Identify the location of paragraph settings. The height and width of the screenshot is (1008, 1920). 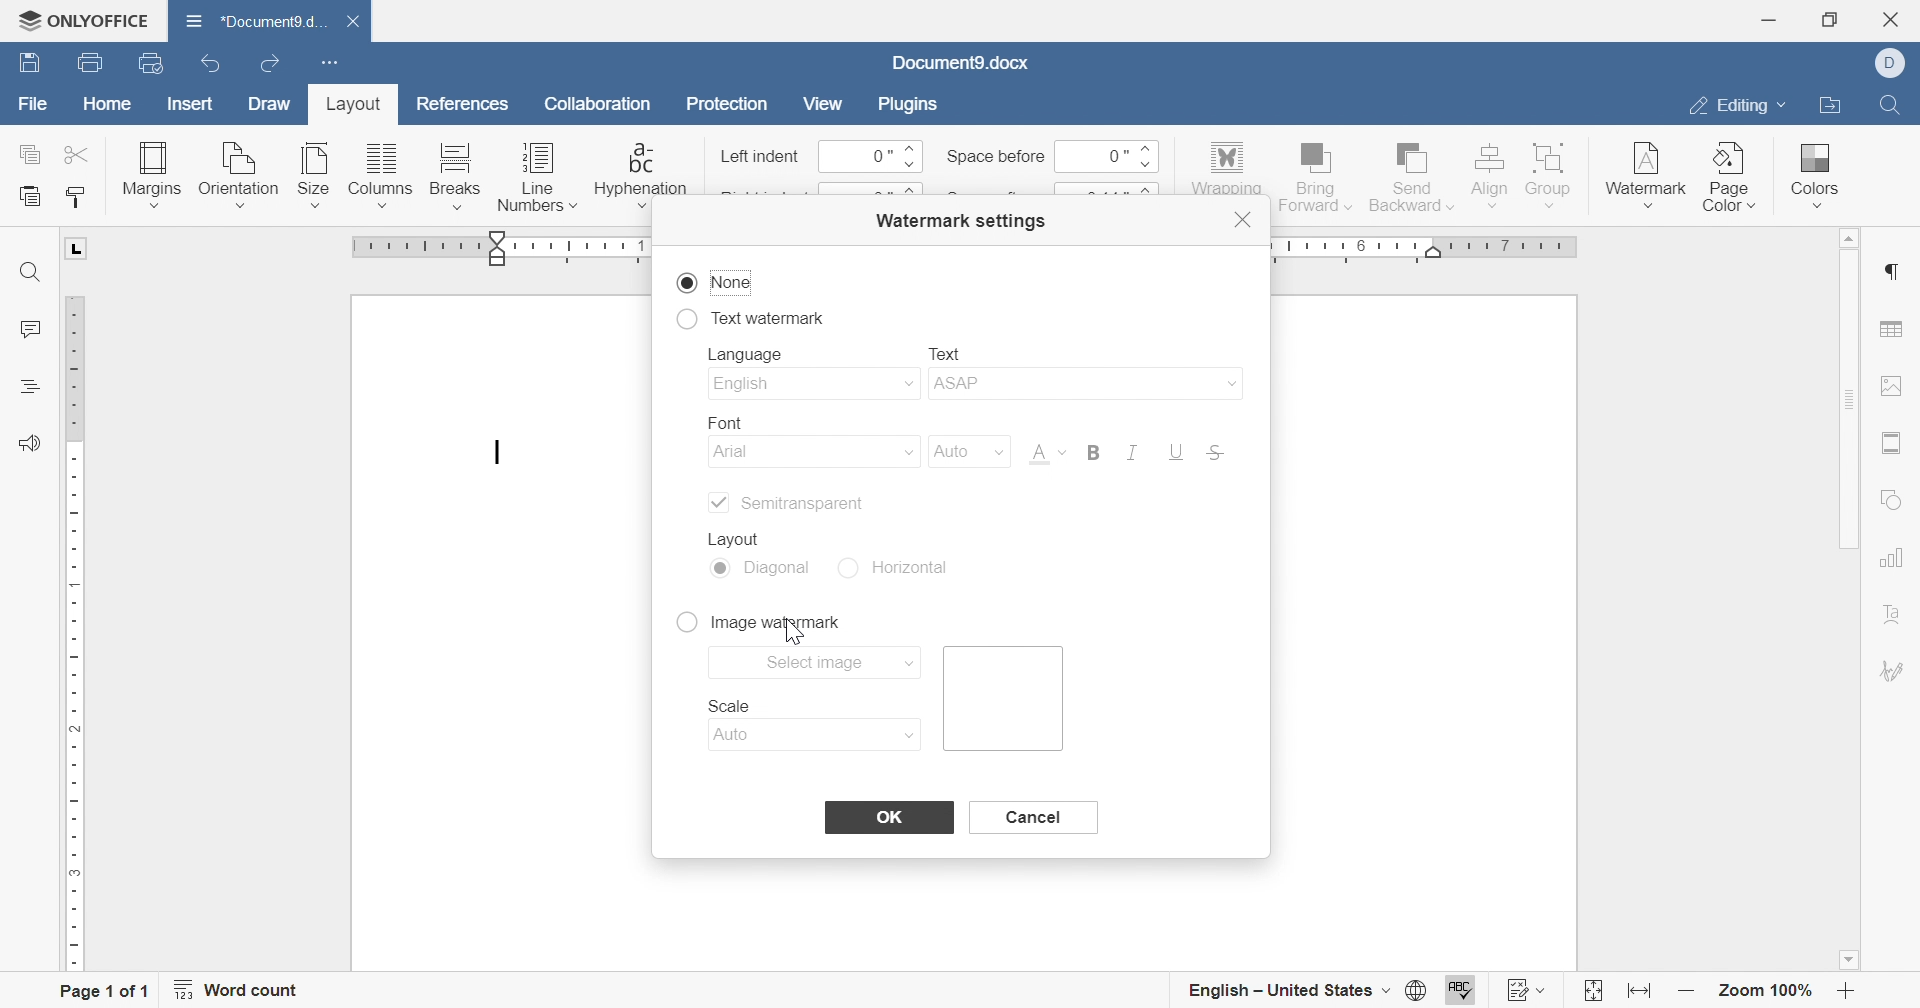
(1889, 272).